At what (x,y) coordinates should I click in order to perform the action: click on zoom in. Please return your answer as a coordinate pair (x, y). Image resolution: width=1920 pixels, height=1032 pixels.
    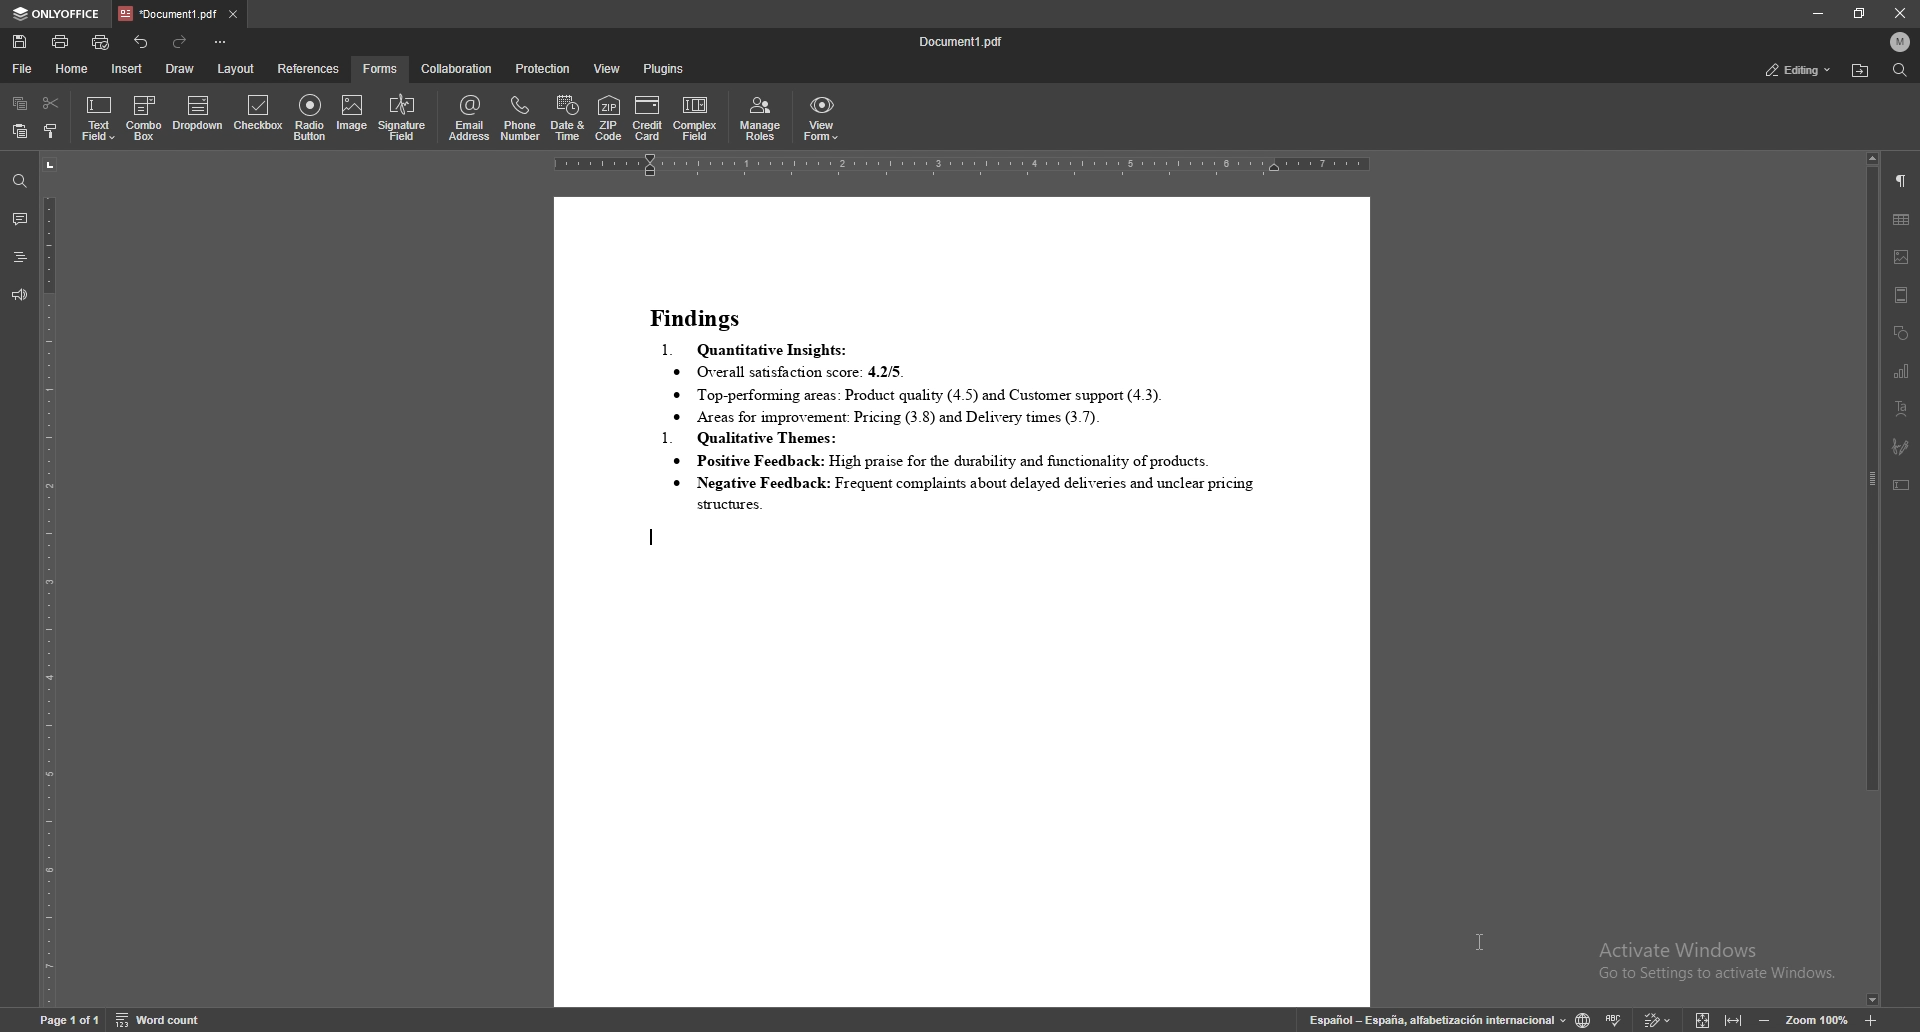
    Looking at the image, I should click on (1871, 1020).